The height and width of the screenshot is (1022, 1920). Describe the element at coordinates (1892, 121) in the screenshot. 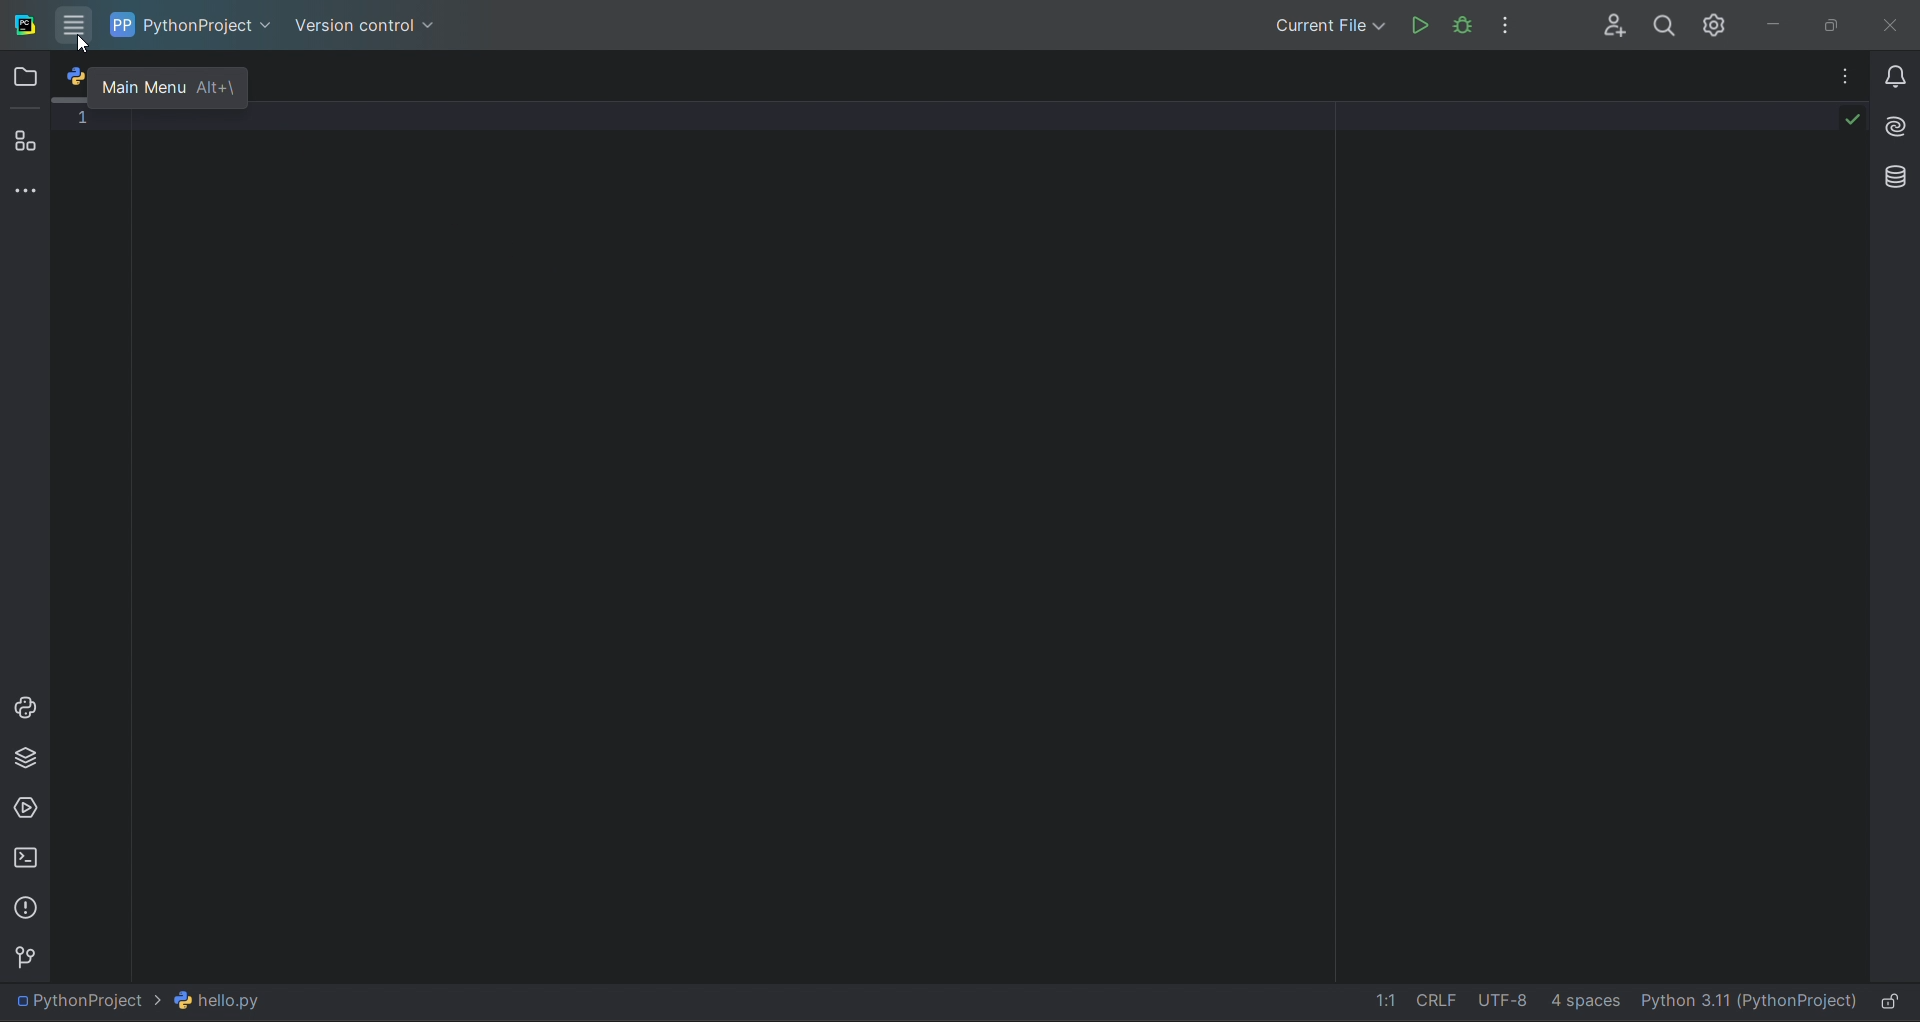

I see `ai assistant` at that location.